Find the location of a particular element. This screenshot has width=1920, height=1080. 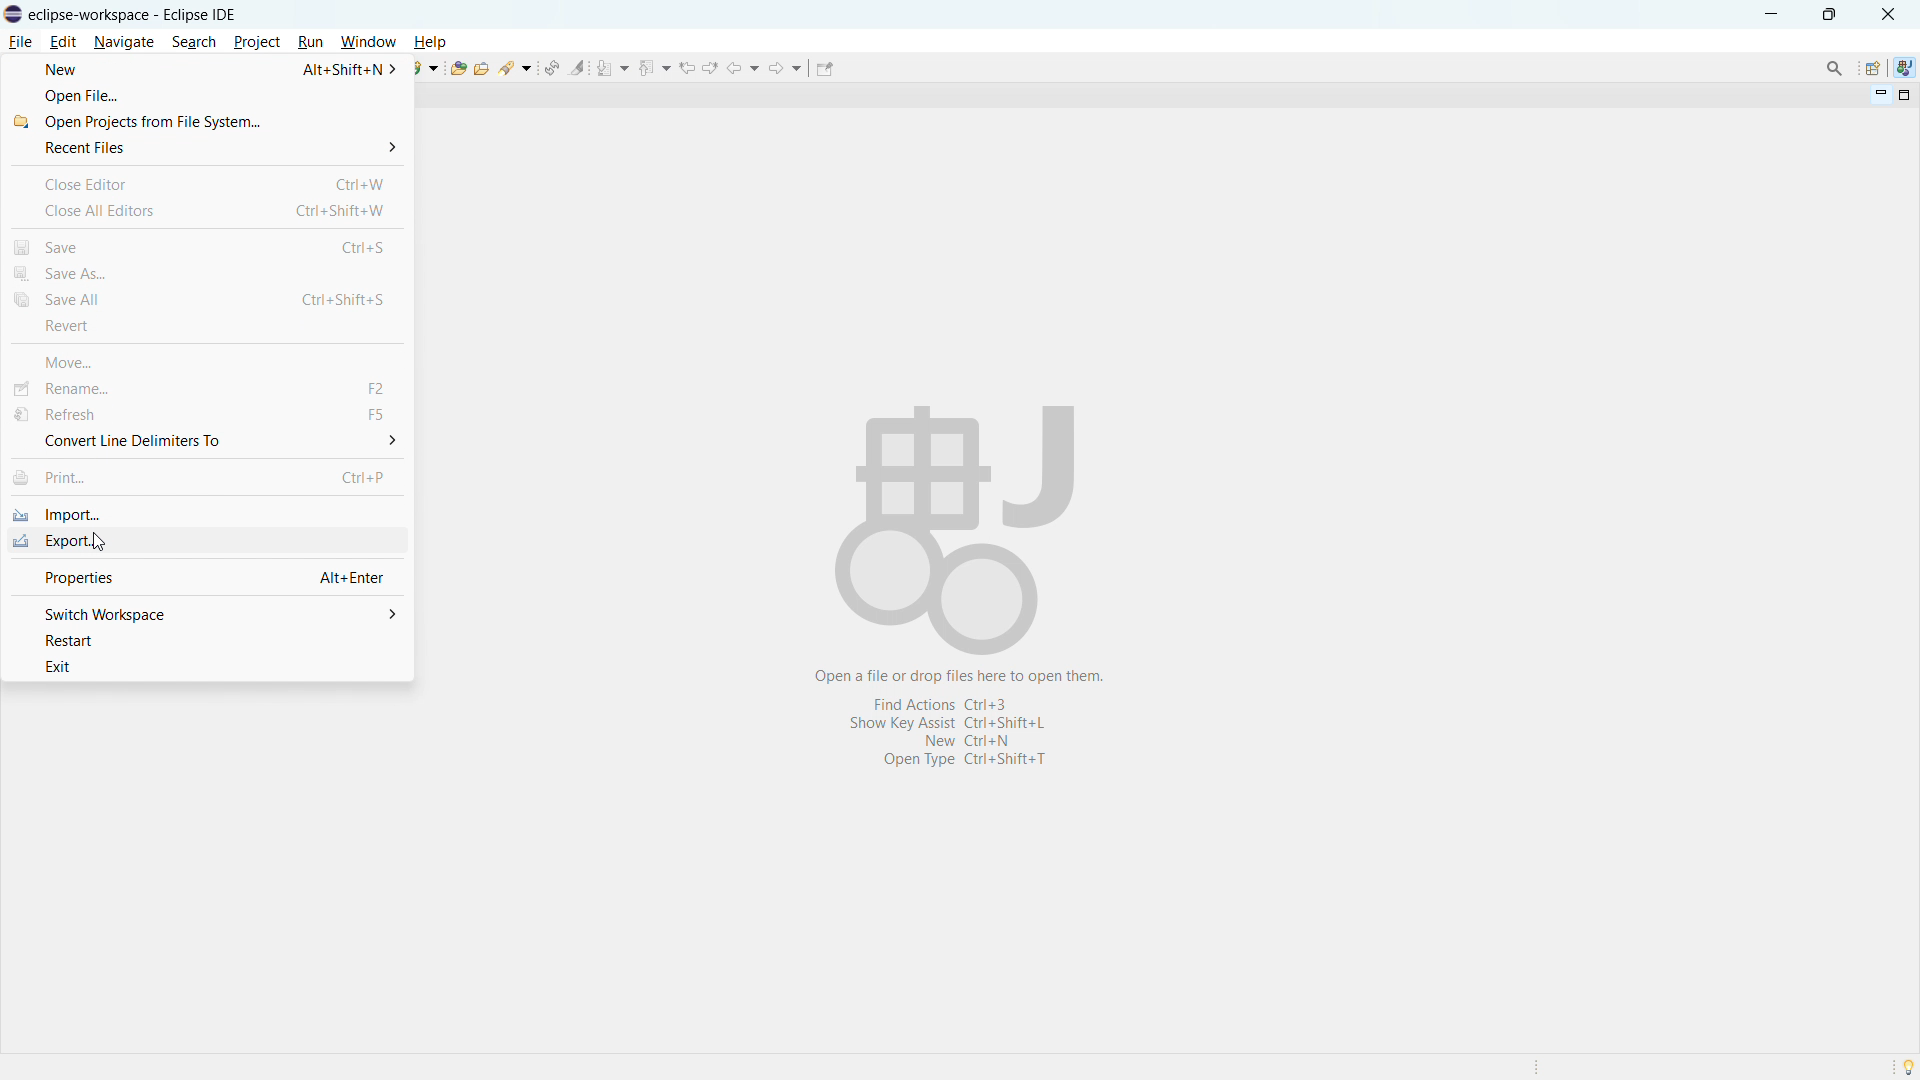

rename is located at coordinates (209, 388).